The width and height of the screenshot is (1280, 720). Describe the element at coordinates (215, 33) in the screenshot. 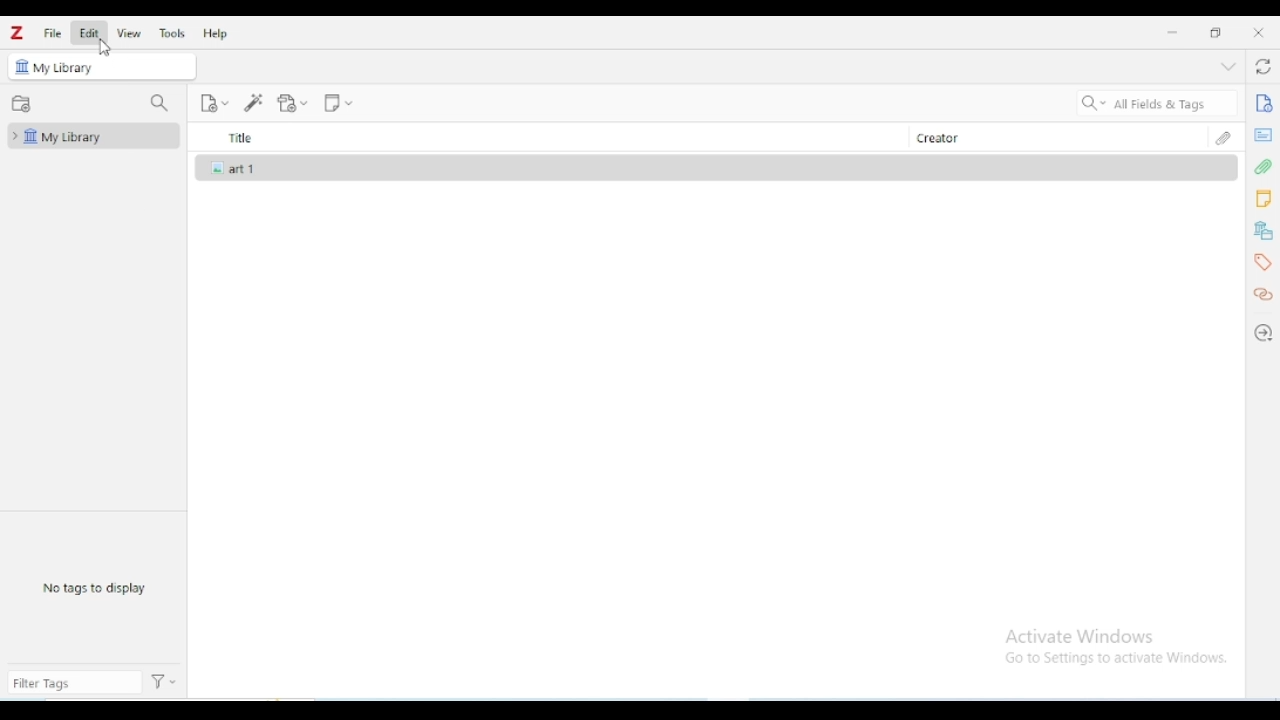

I see `help` at that location.